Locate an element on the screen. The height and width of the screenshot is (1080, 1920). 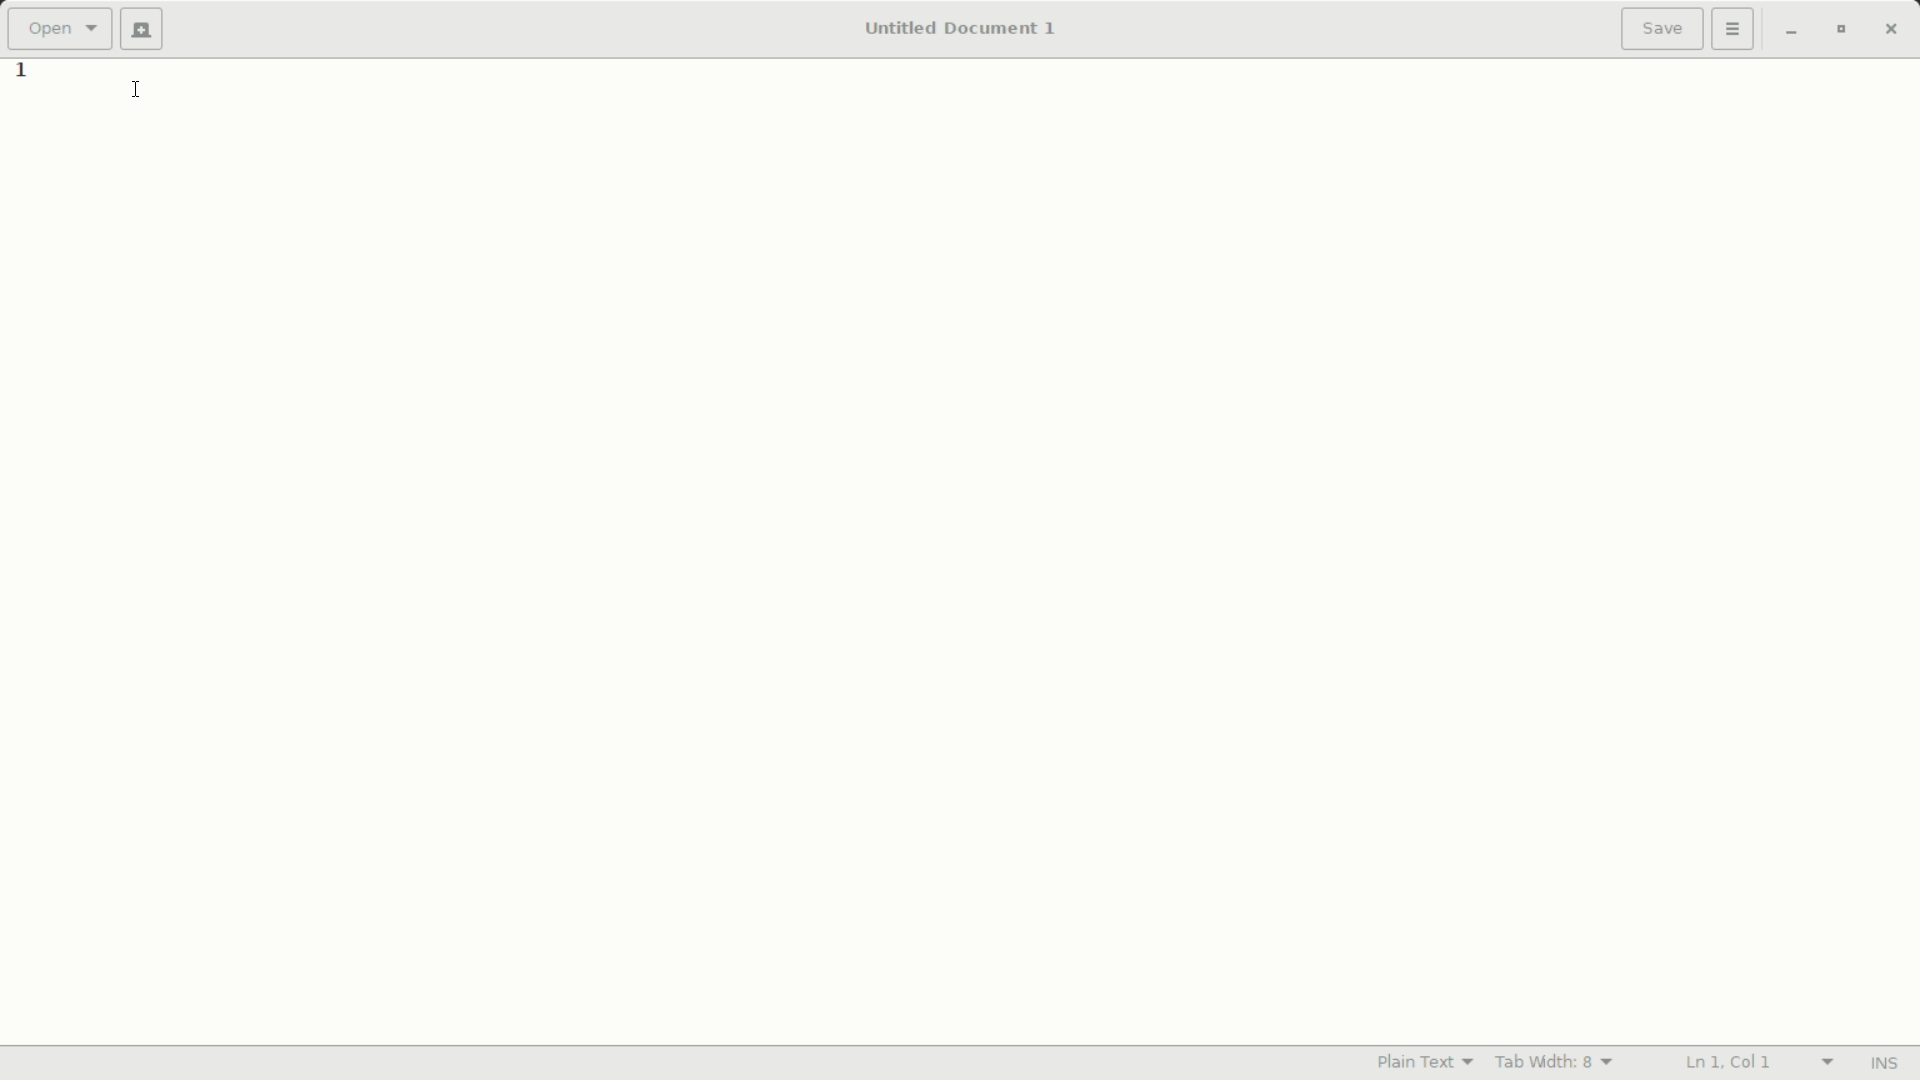
open is located at coordinates (62, 29).